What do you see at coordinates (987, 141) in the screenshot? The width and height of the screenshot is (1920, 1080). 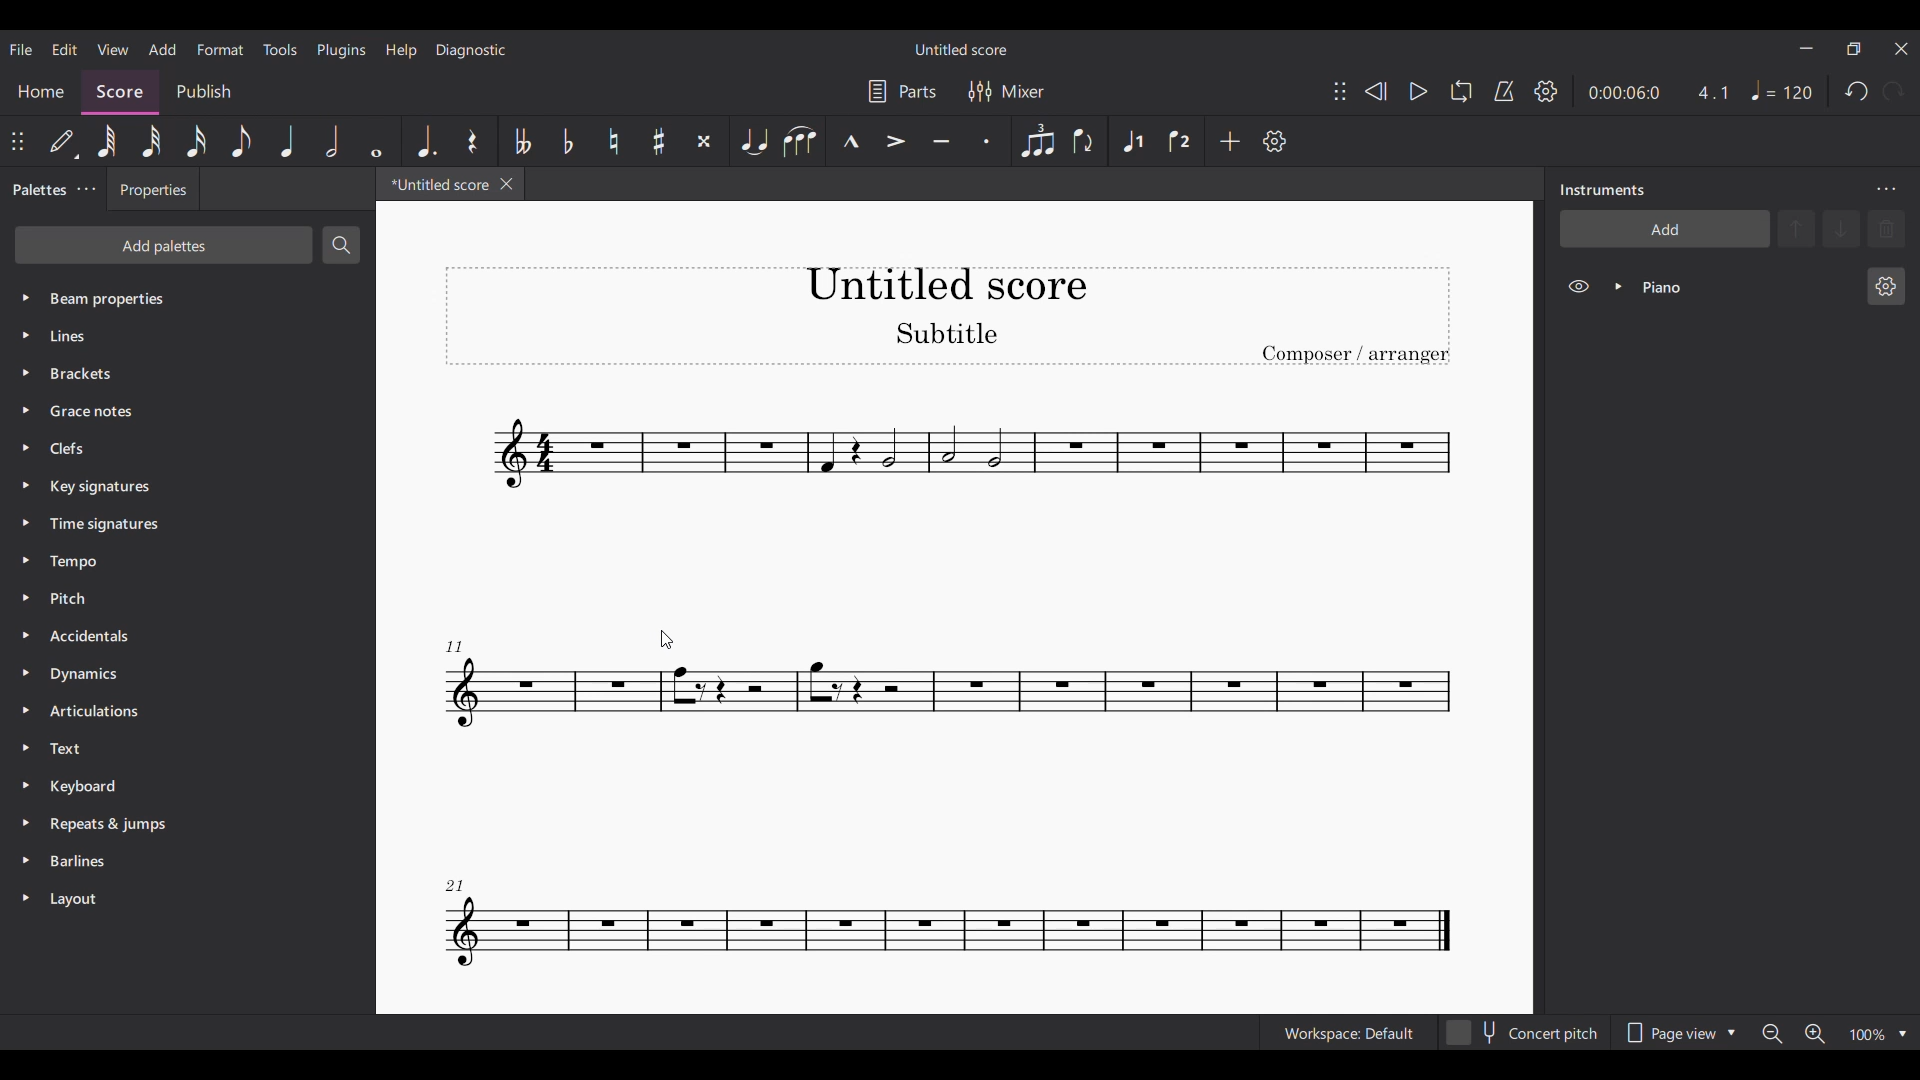 I see `Staccato` at bounding box center [987, 141].